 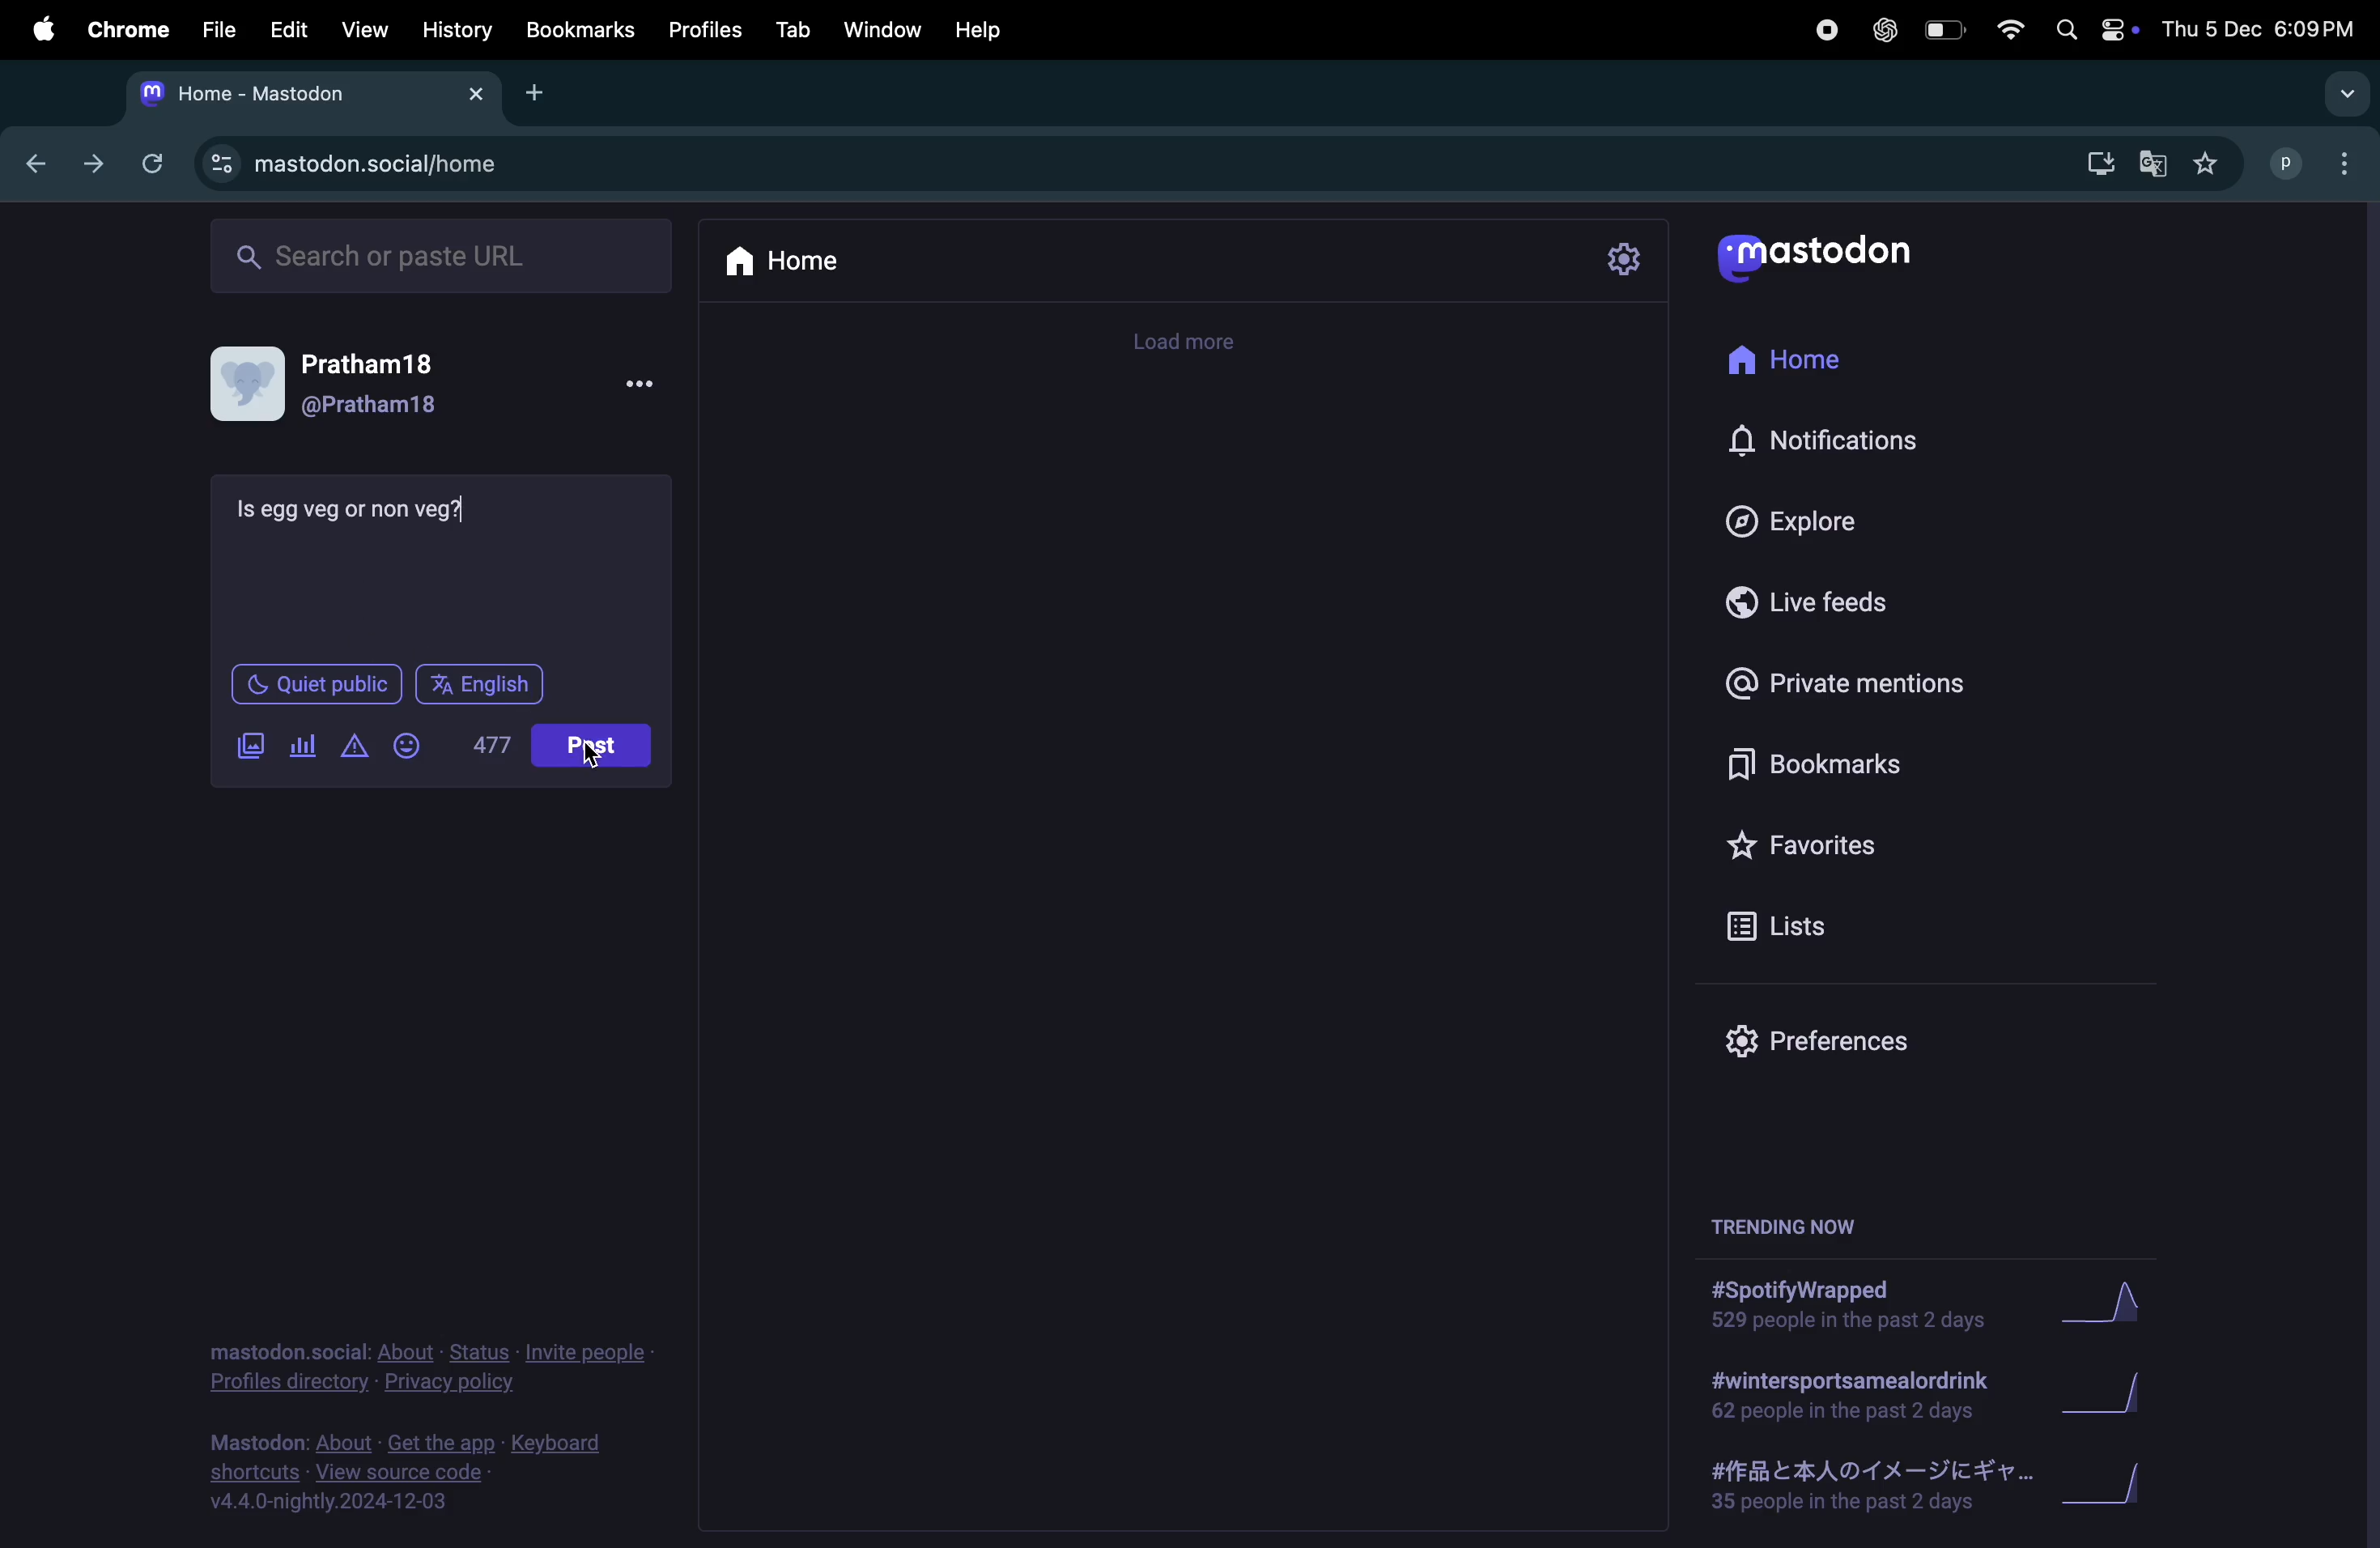 What do you see at coordinates (646, 384) in the screenshot?
I see `options` at bounding box center [646, 384].